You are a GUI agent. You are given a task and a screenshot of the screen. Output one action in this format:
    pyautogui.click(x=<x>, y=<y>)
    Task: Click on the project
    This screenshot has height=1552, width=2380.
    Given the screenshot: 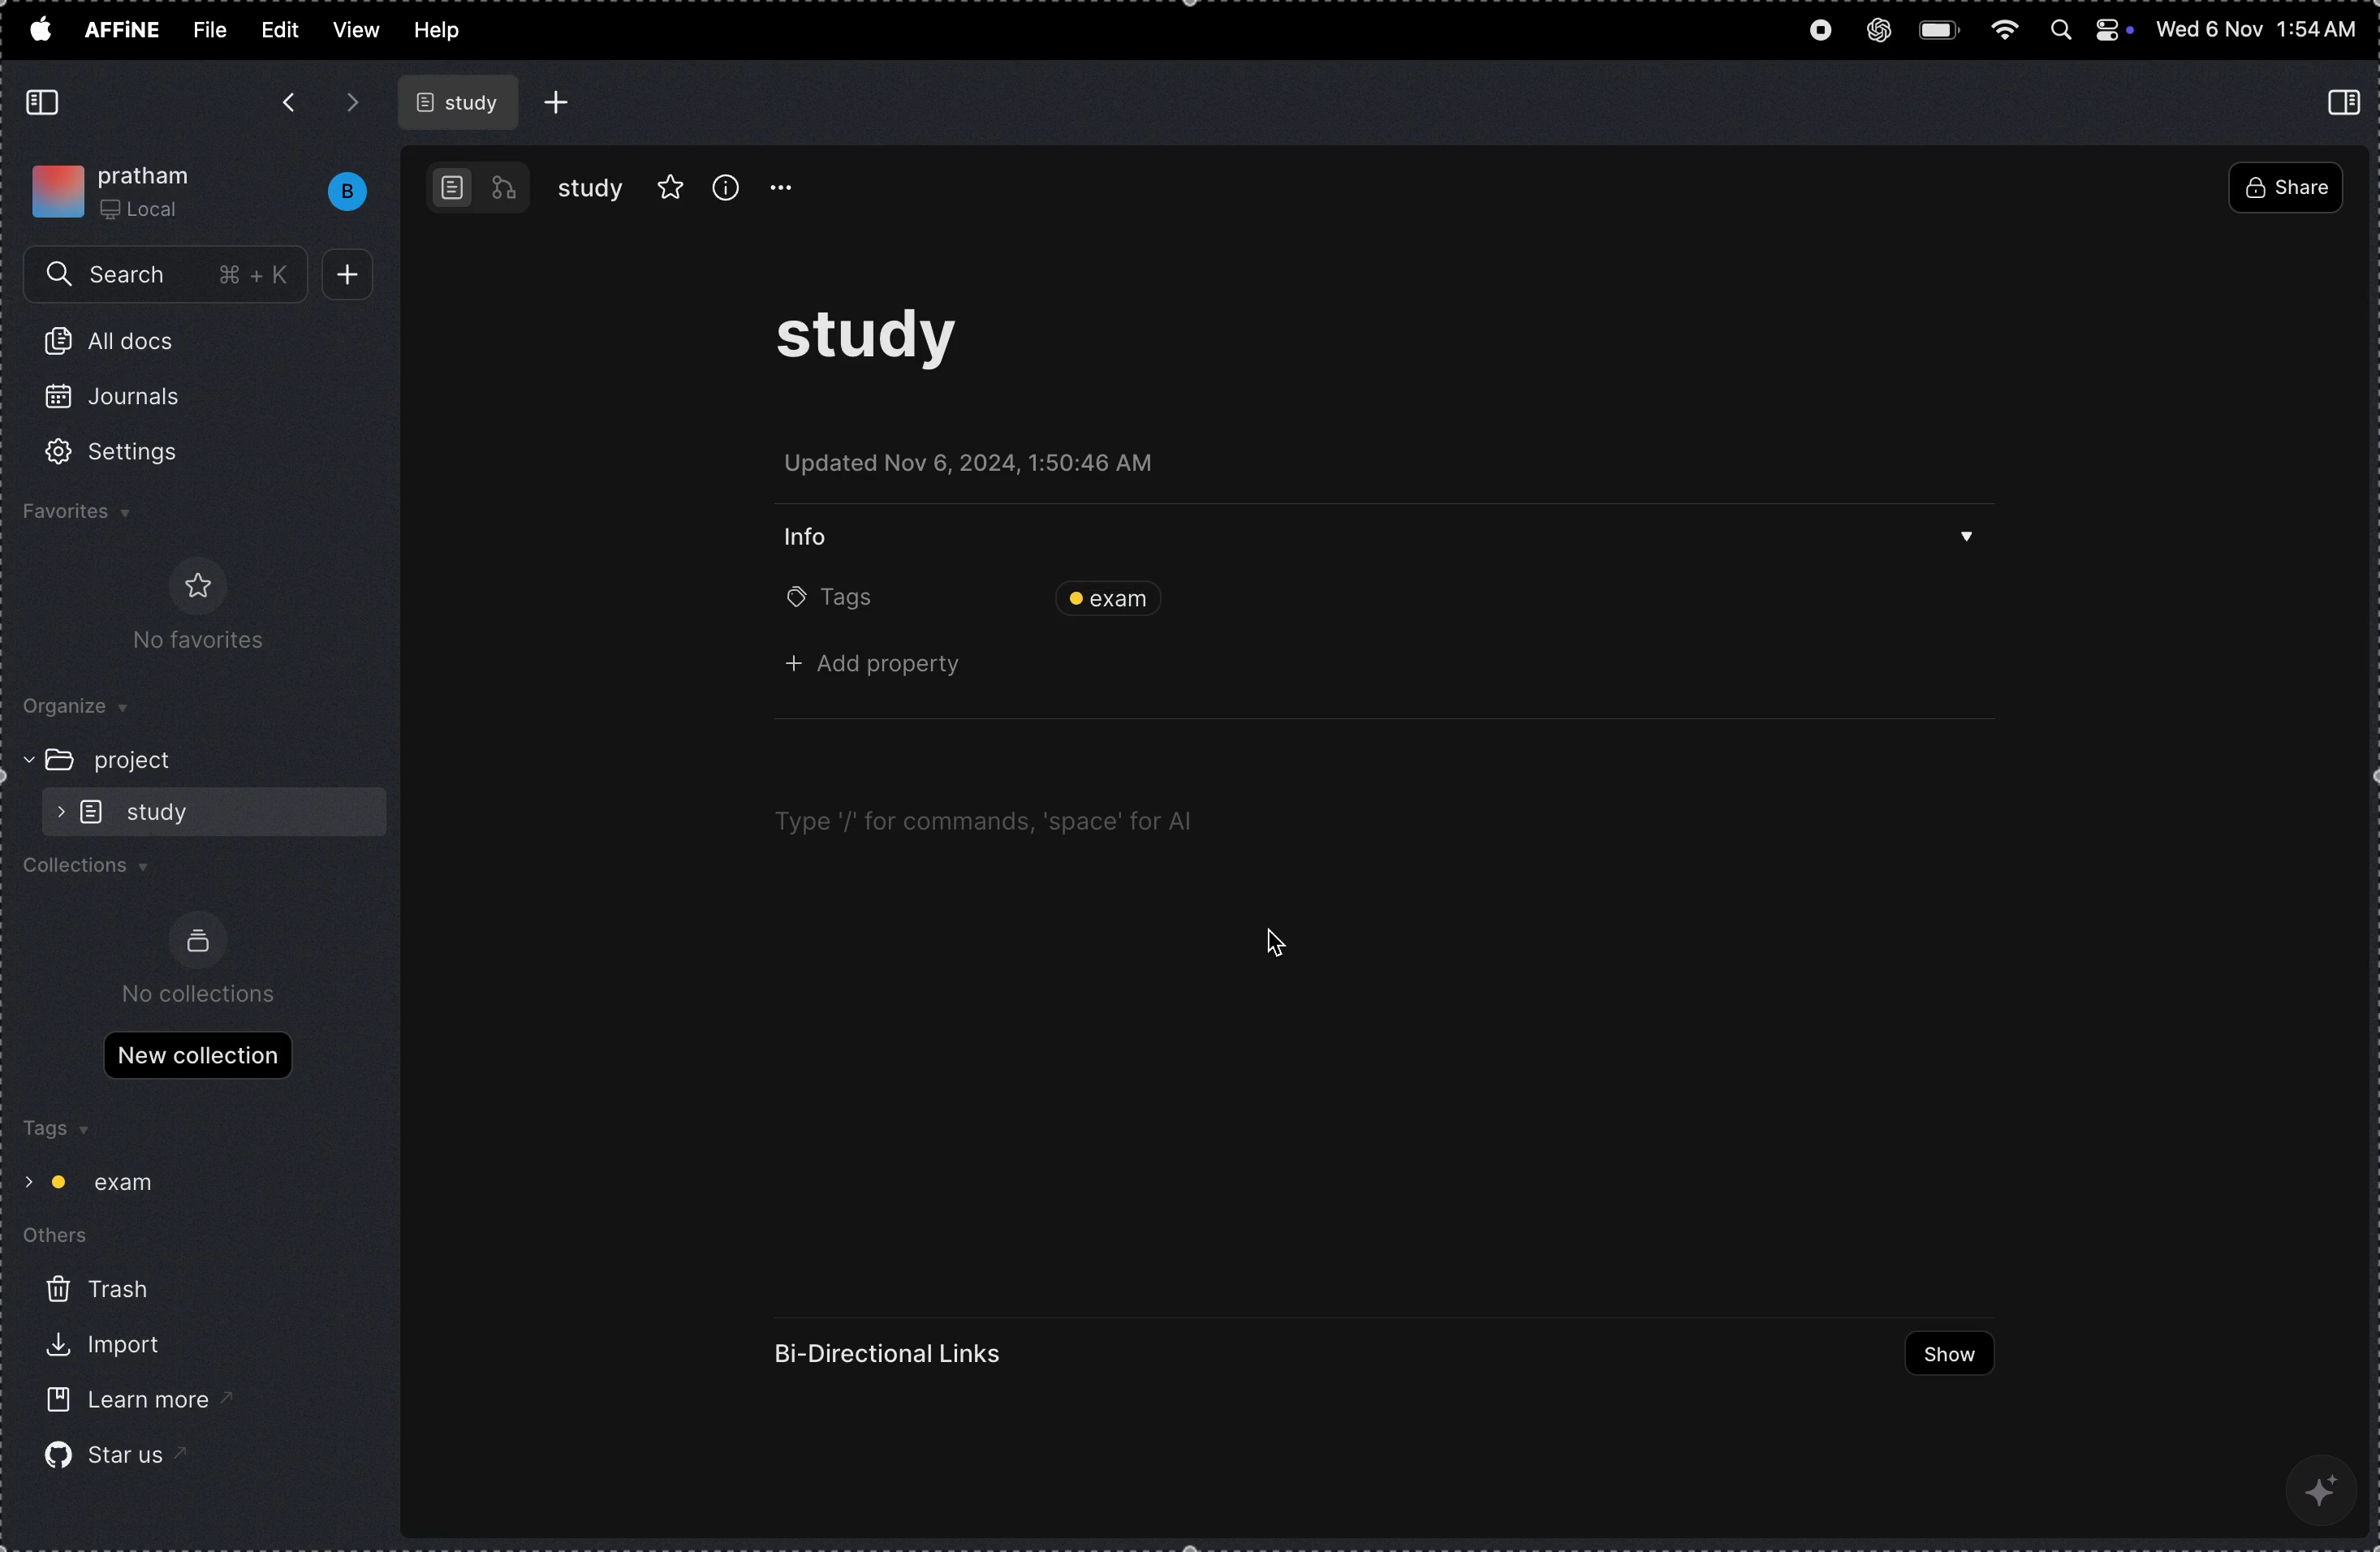 What is the action you would take?
    pyautogui.click(x=146, y=759)
    